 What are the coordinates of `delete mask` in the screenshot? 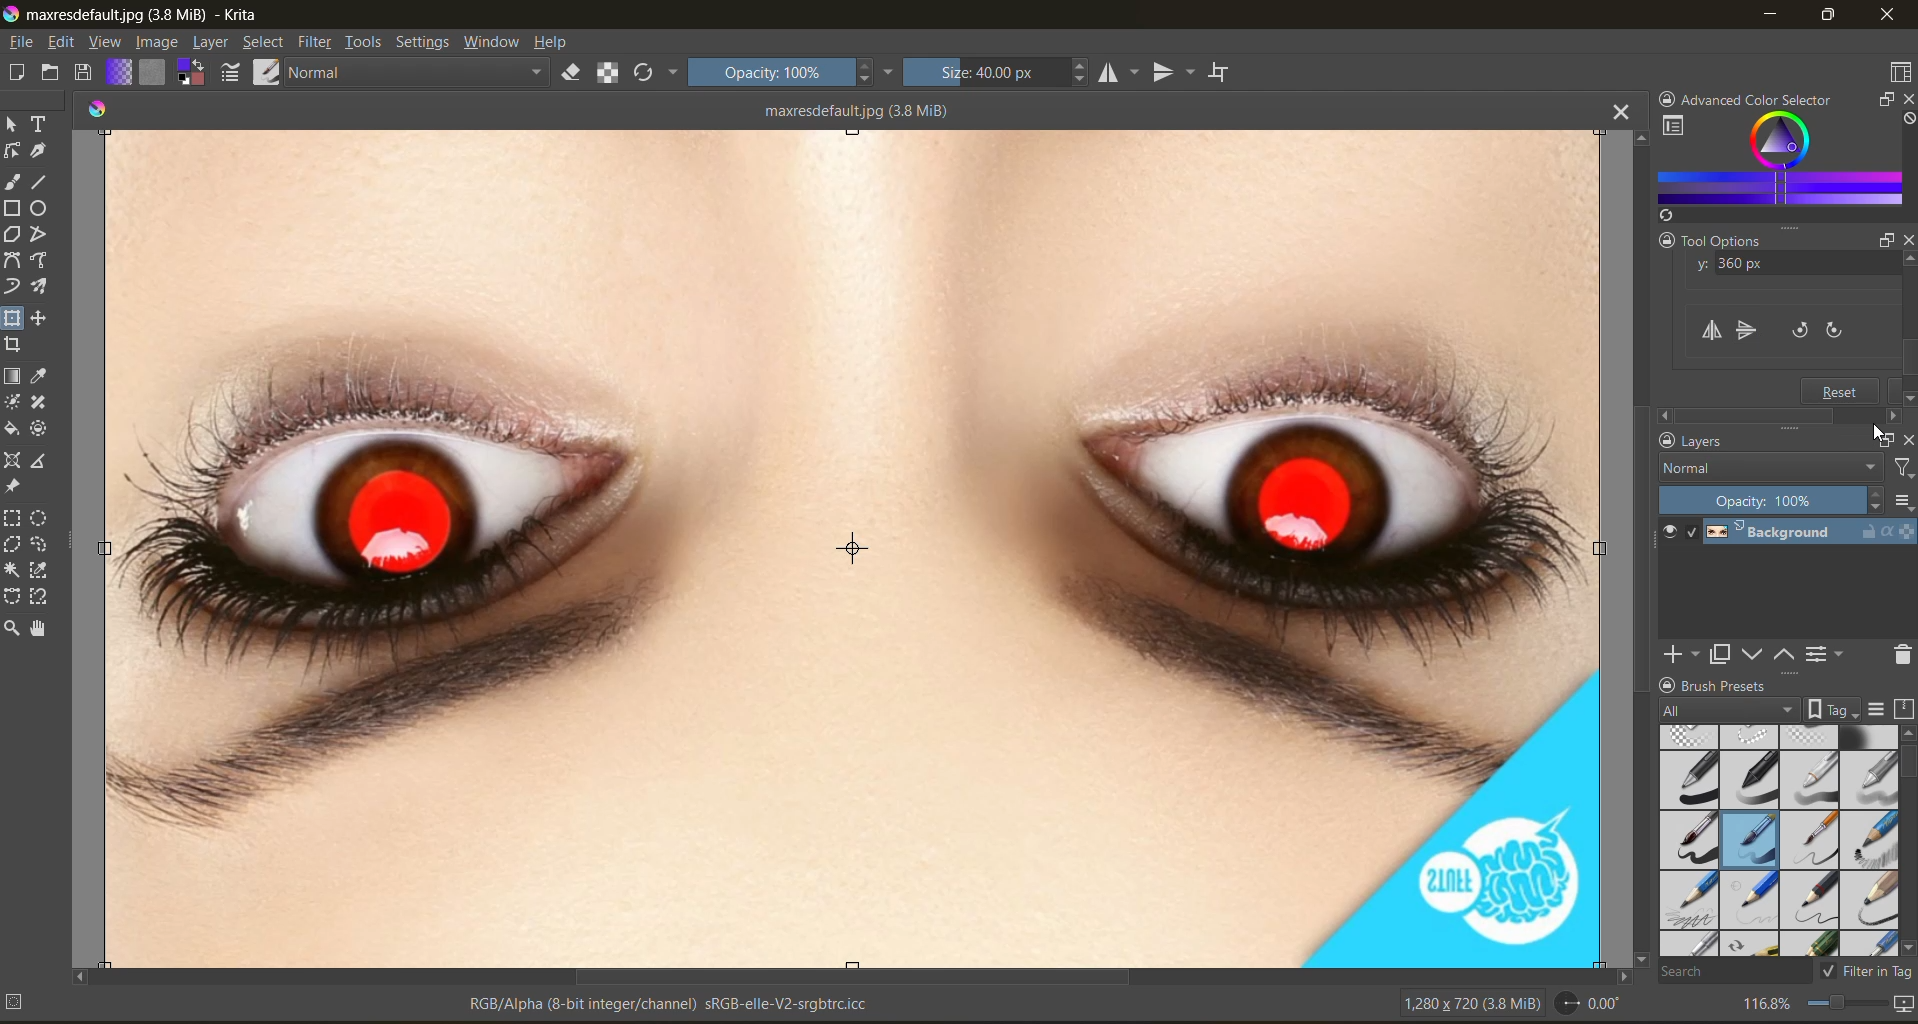 It's located at (1904, 655).